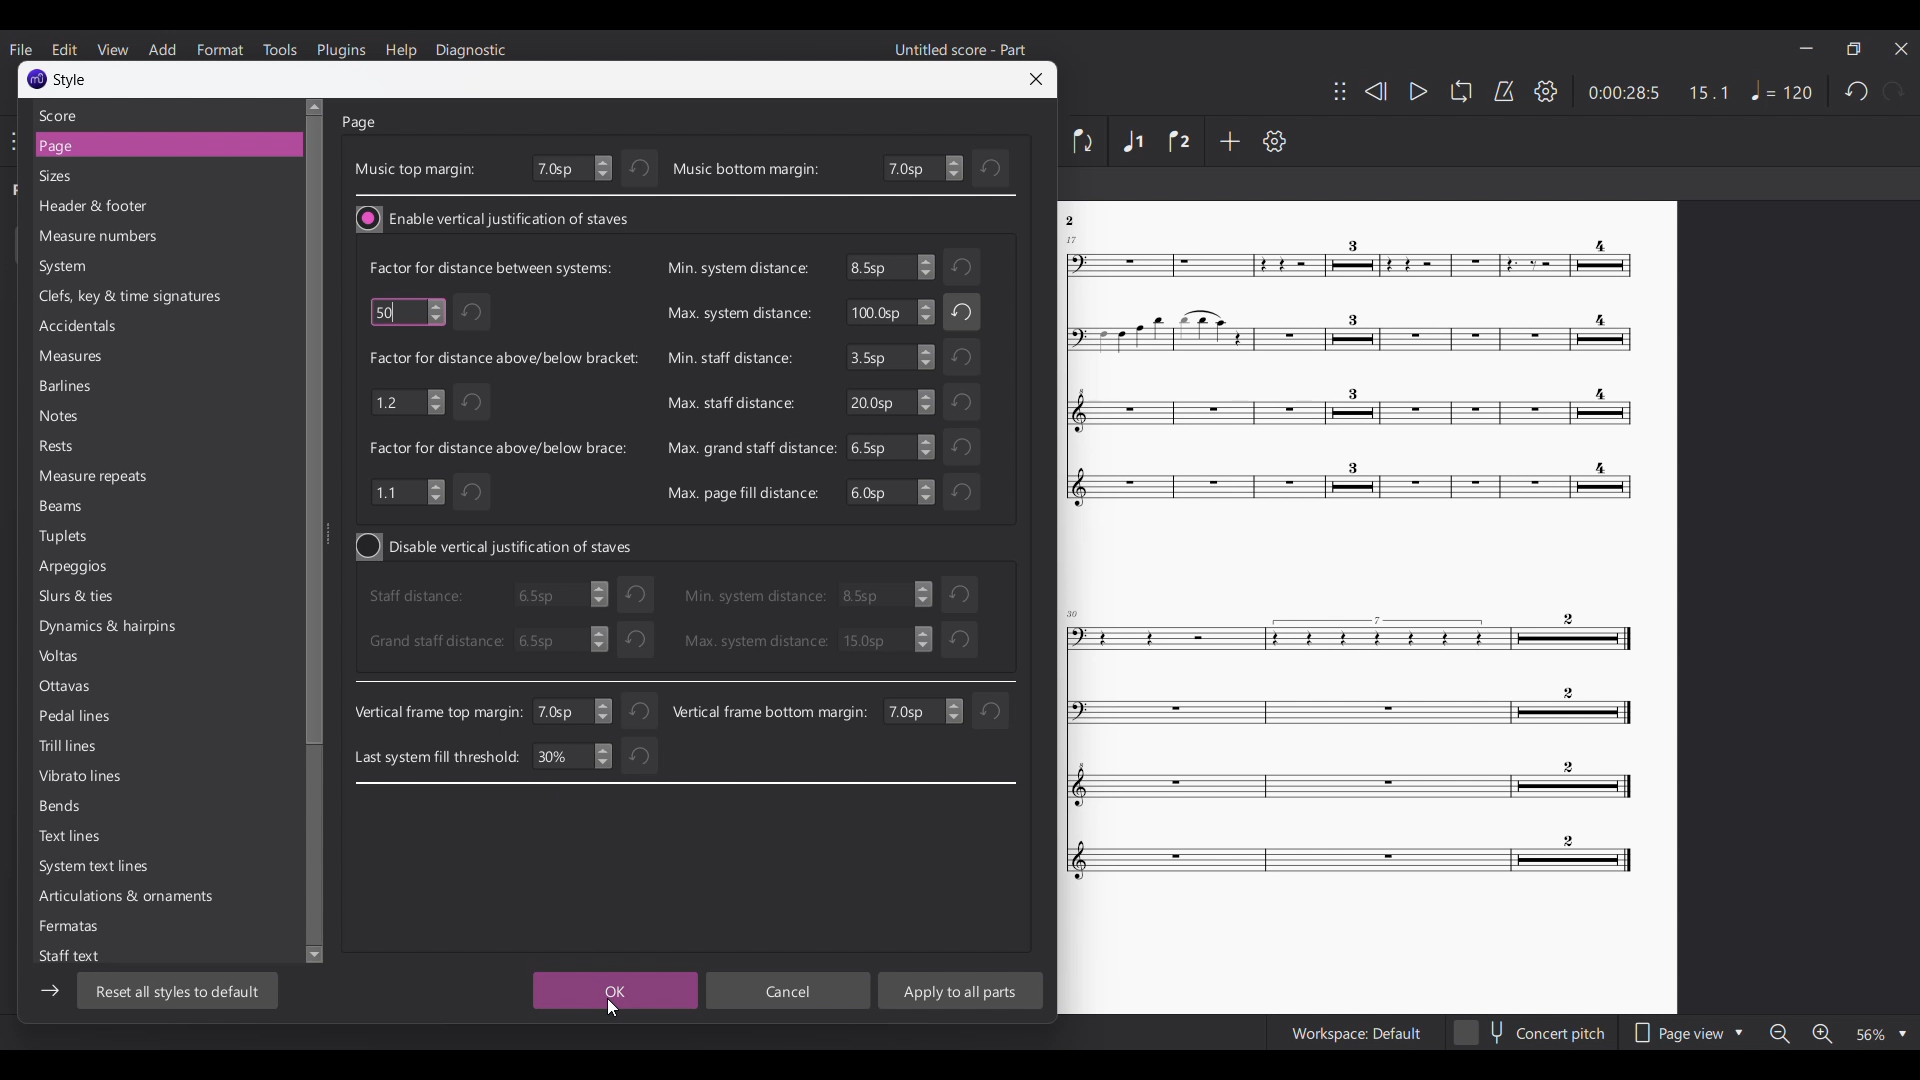 This screenshot has height=1080, width=1920. I want to click on Edit menu, so click(64, 48).